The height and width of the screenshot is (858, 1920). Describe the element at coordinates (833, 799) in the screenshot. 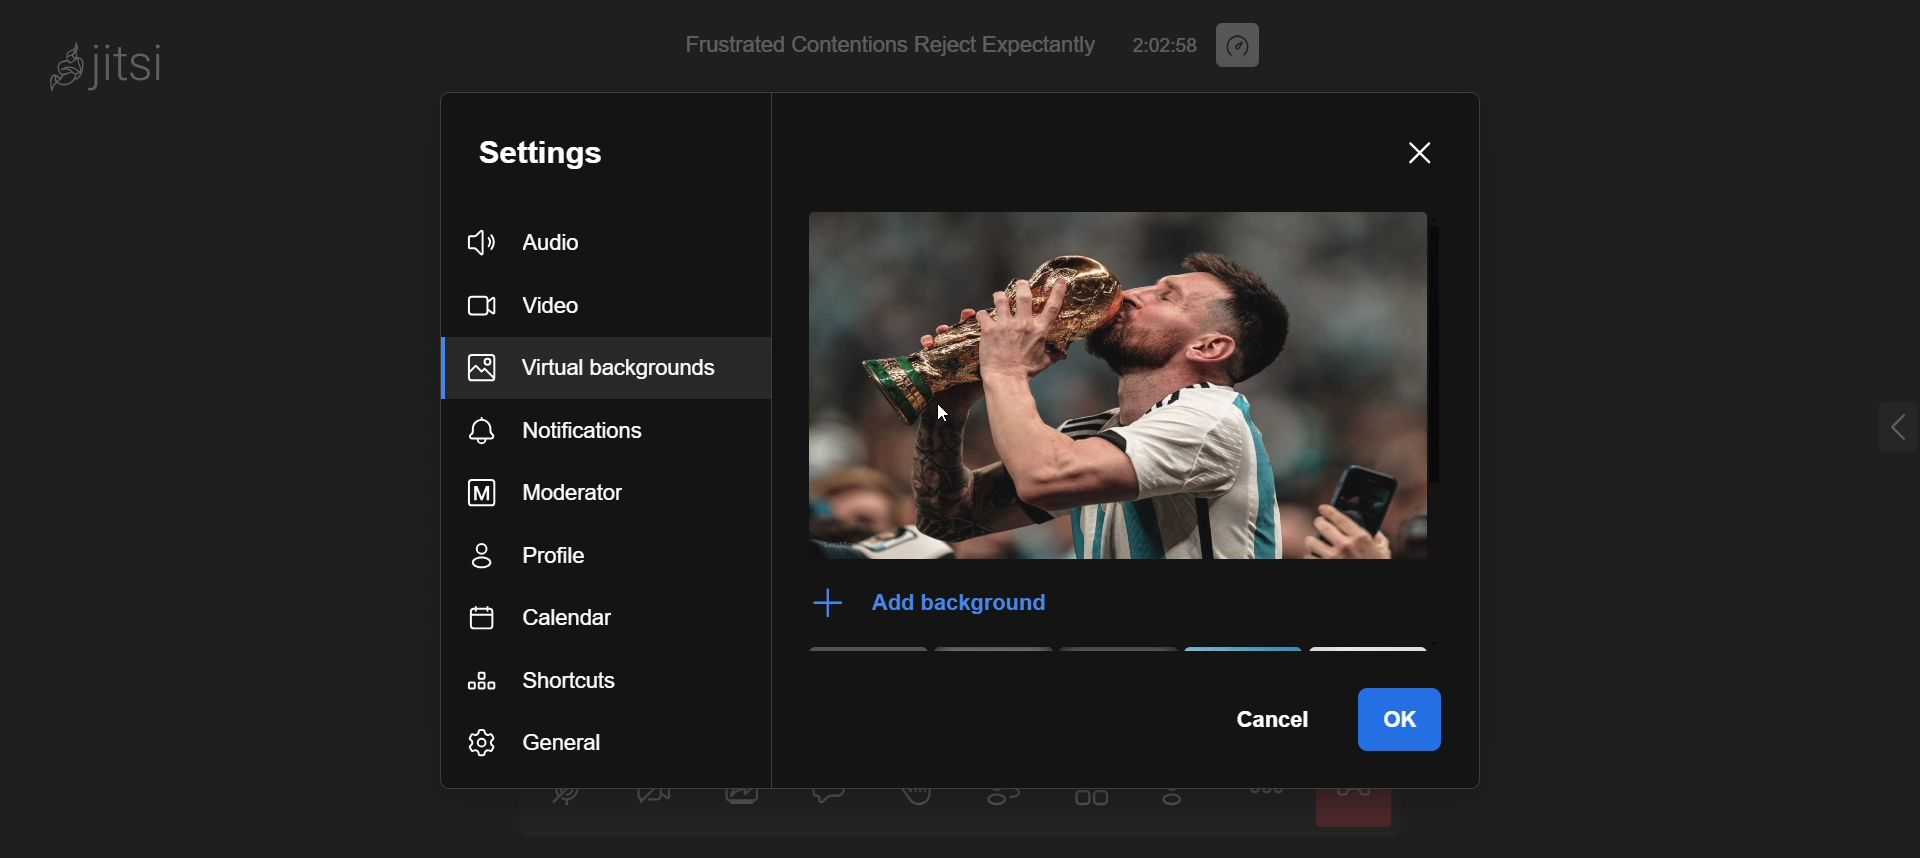

I see `chat` at that location.